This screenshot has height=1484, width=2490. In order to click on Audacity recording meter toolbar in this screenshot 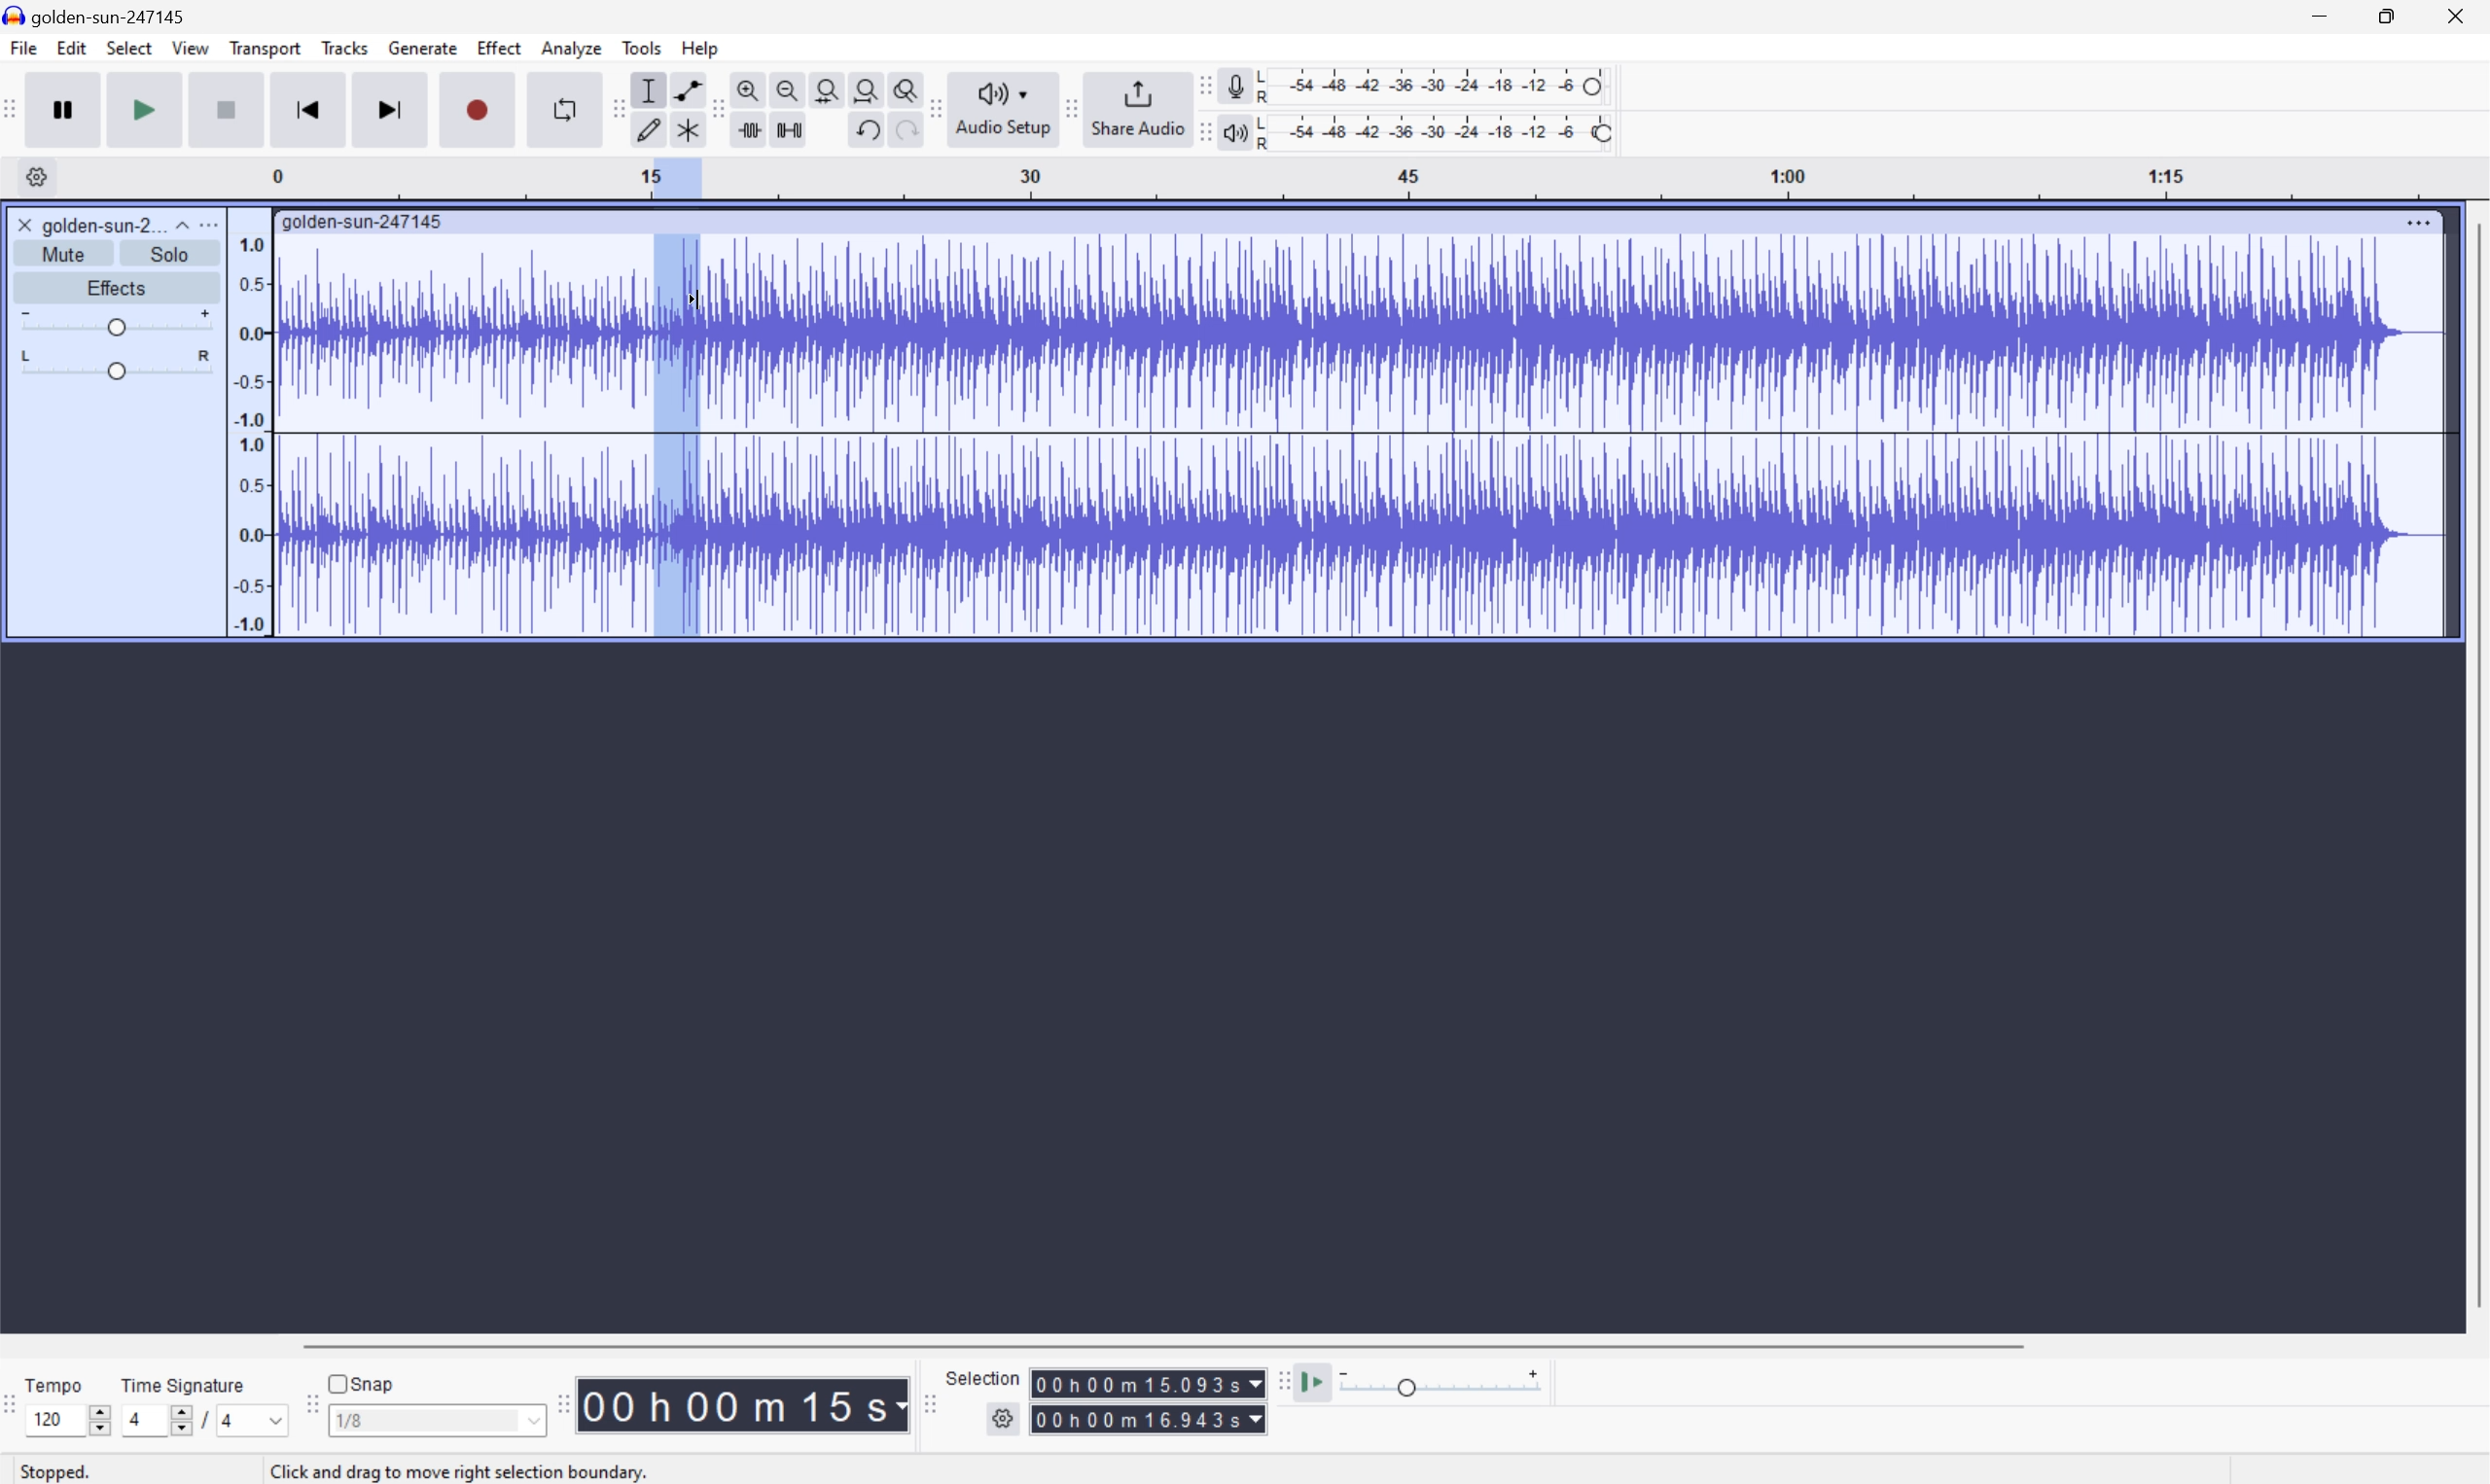, I will do `click(1203, 85)`.